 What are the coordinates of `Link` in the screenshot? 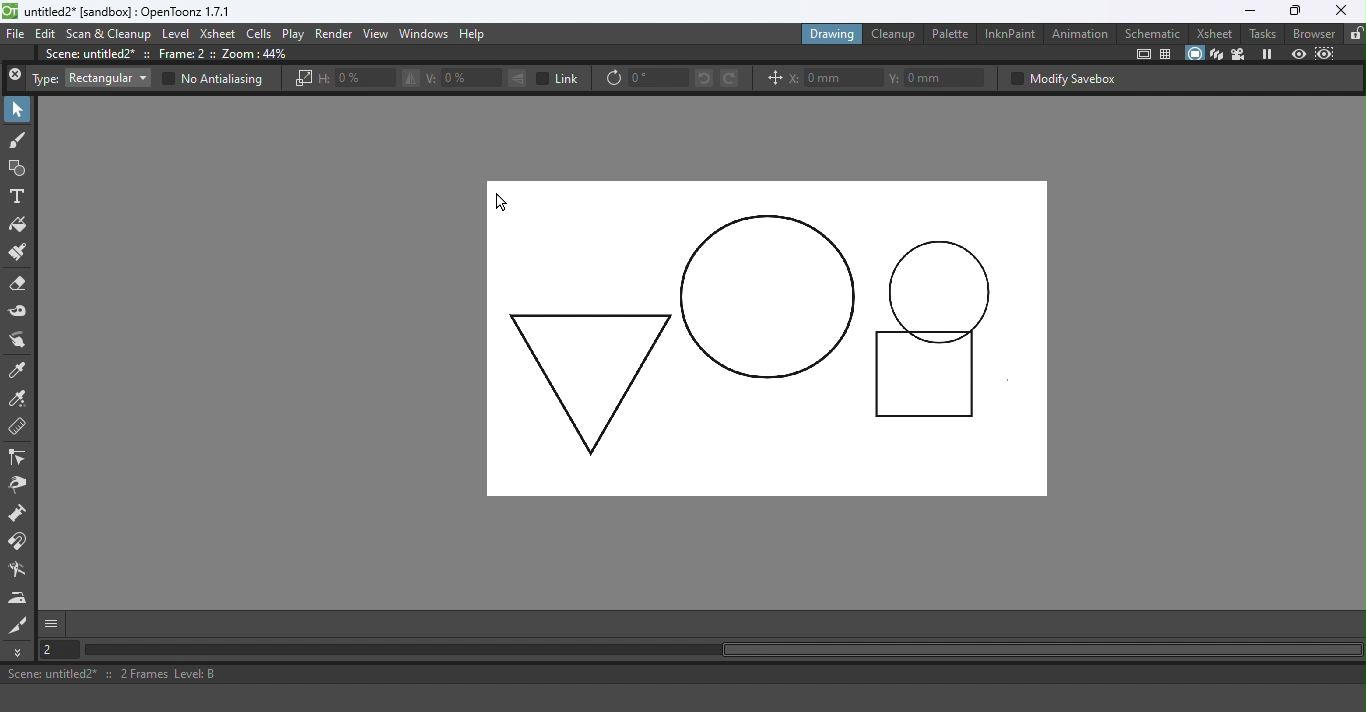 It's located at (560, 78).